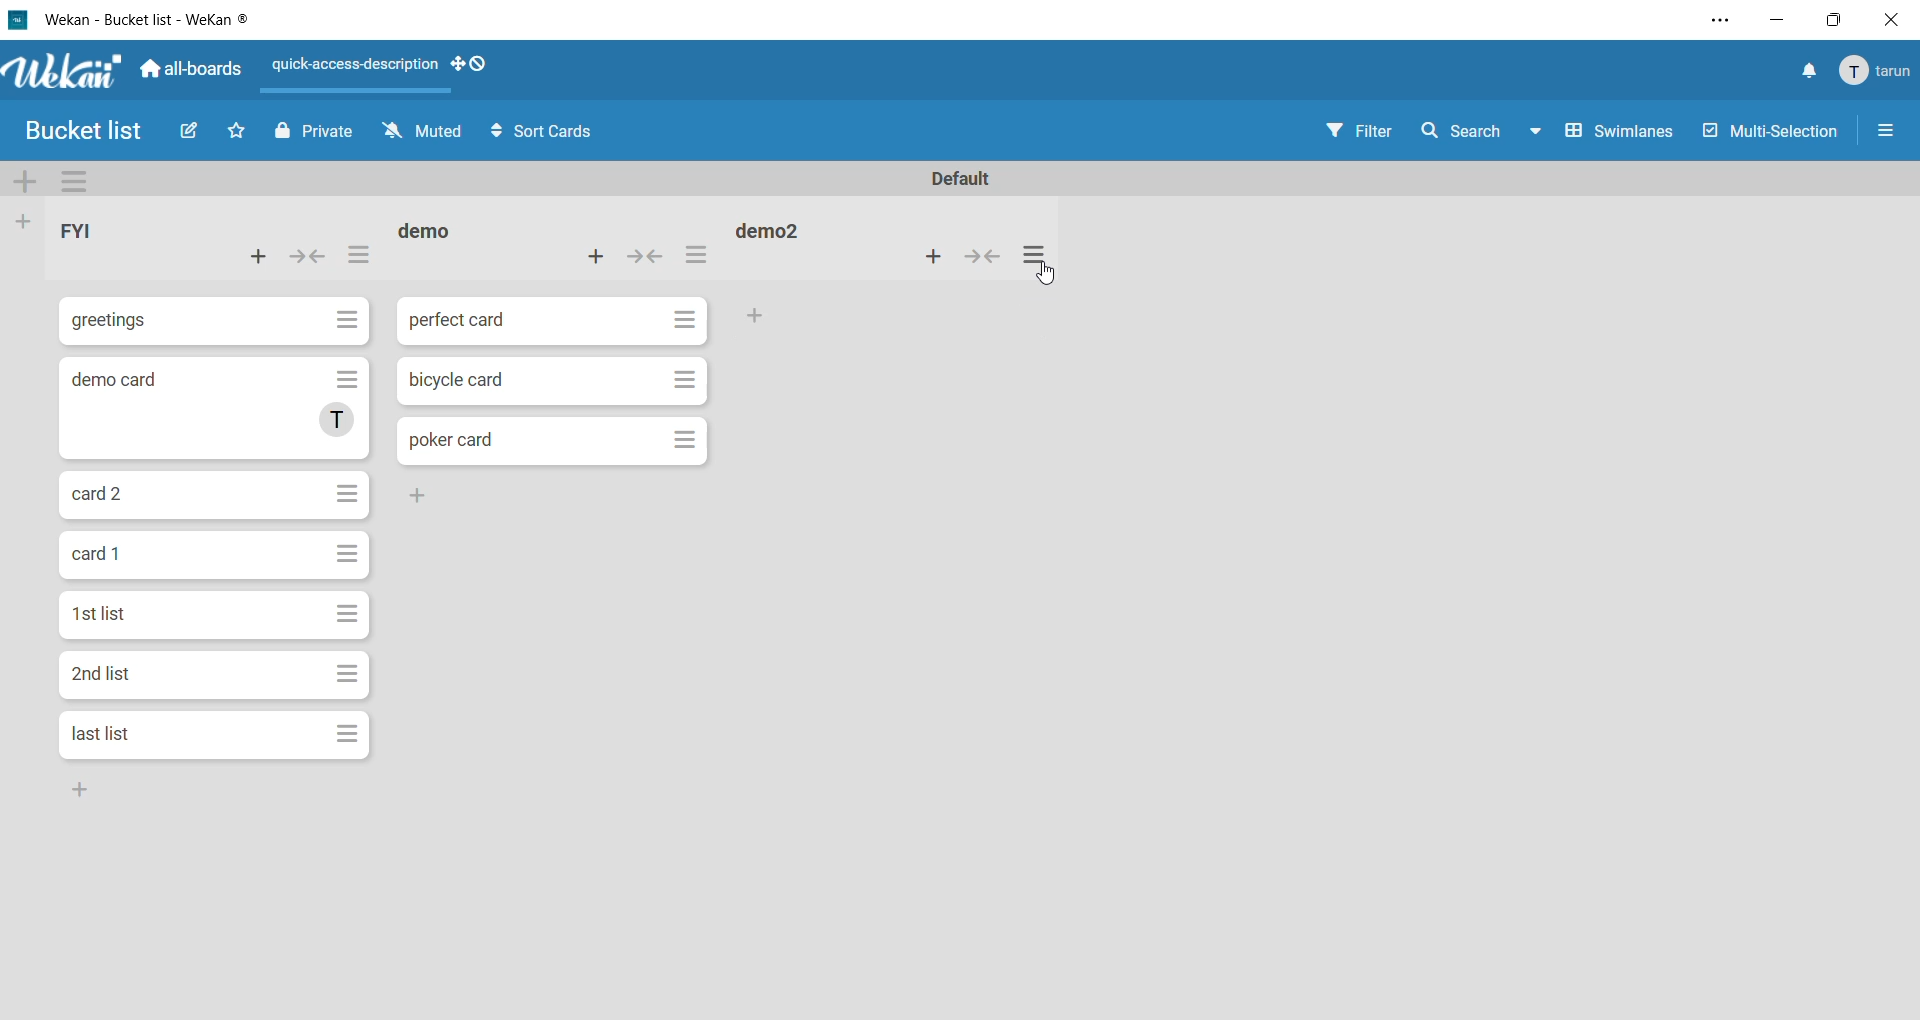  I want to click on More Options, so click(1882, 129).